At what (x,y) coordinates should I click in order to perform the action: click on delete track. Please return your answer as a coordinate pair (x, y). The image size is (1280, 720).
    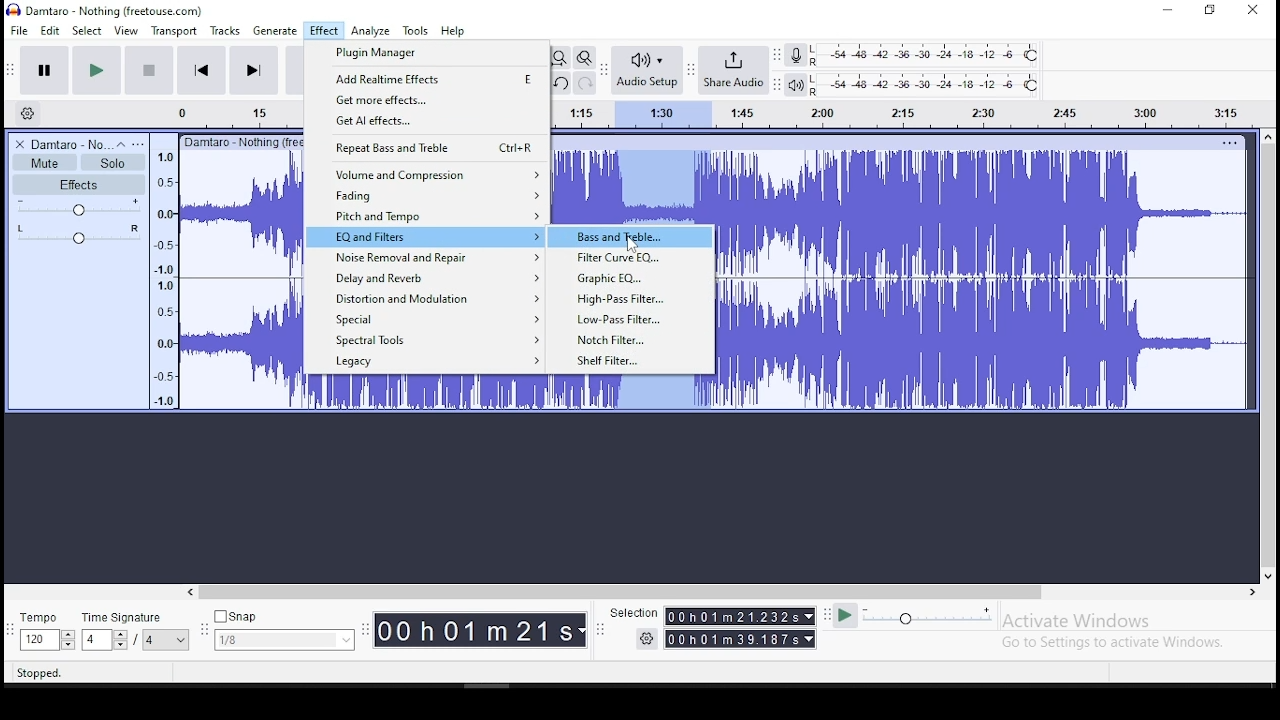
    Looking at the image, I should click on (21, 144).